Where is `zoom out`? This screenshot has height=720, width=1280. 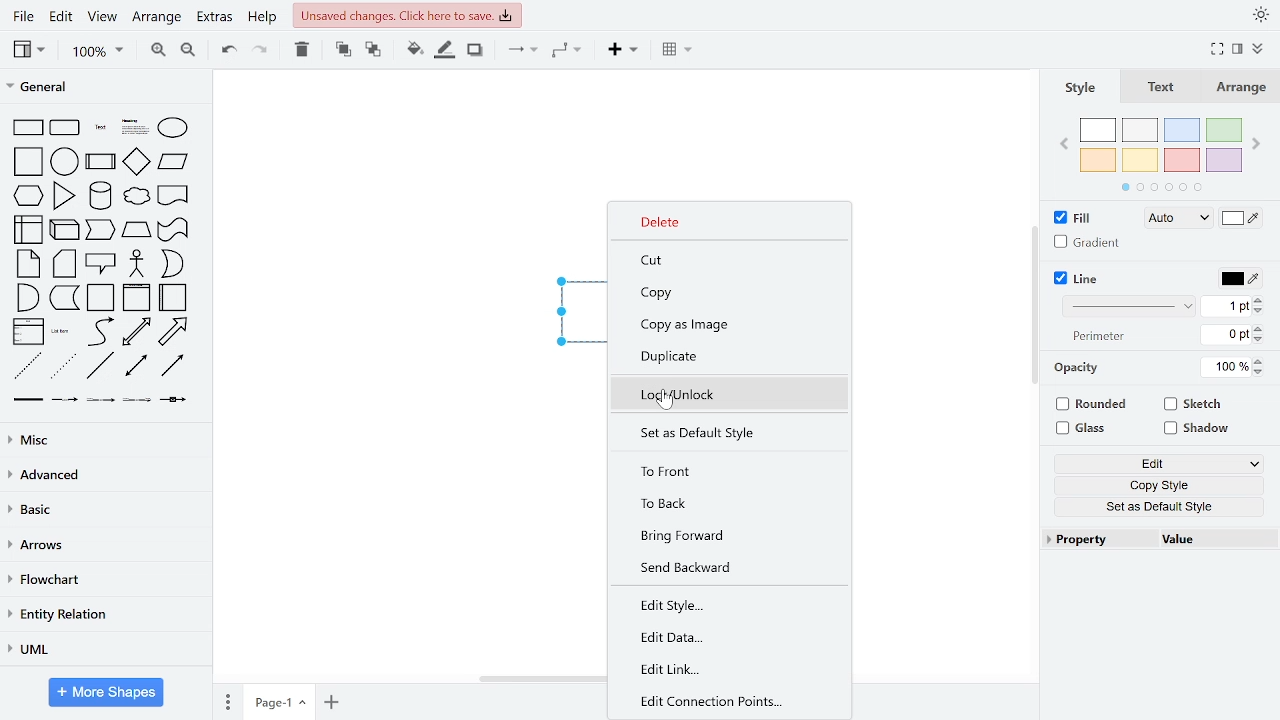 zoom out is located at coordinates (190, 50).